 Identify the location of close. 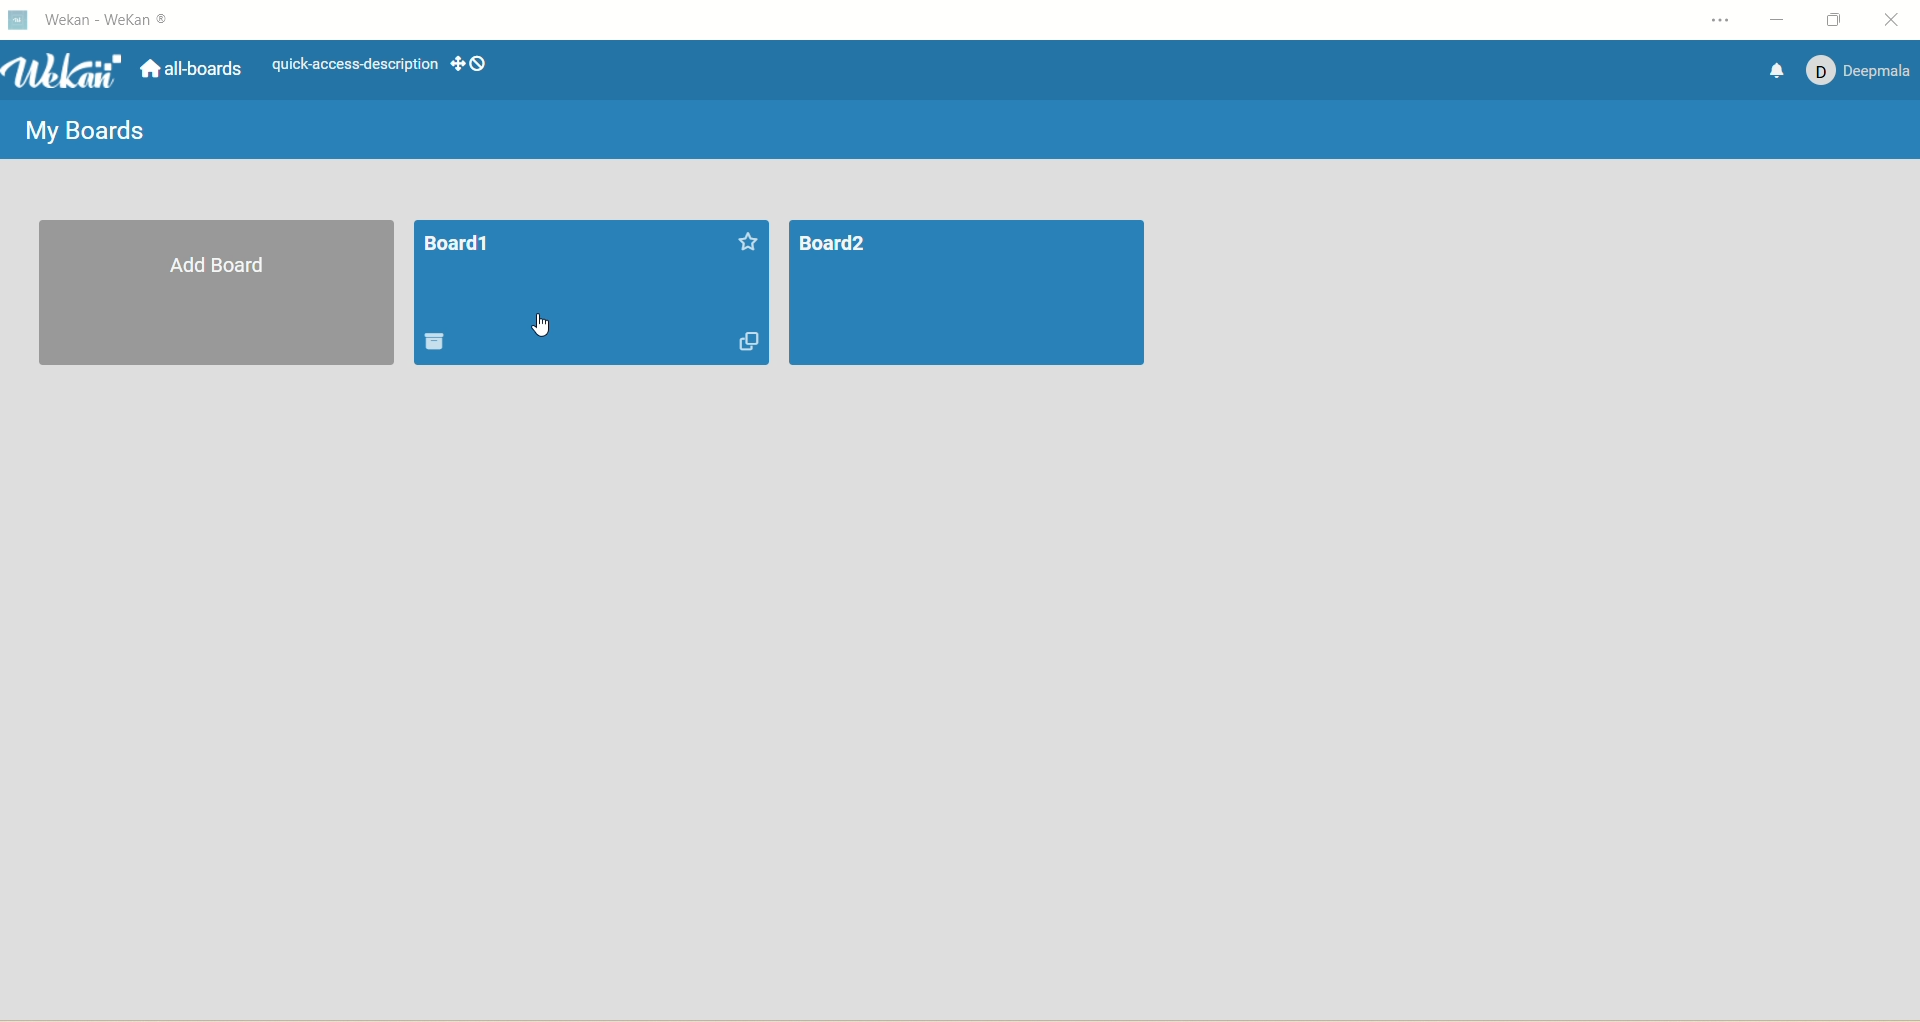
(1896, 19).